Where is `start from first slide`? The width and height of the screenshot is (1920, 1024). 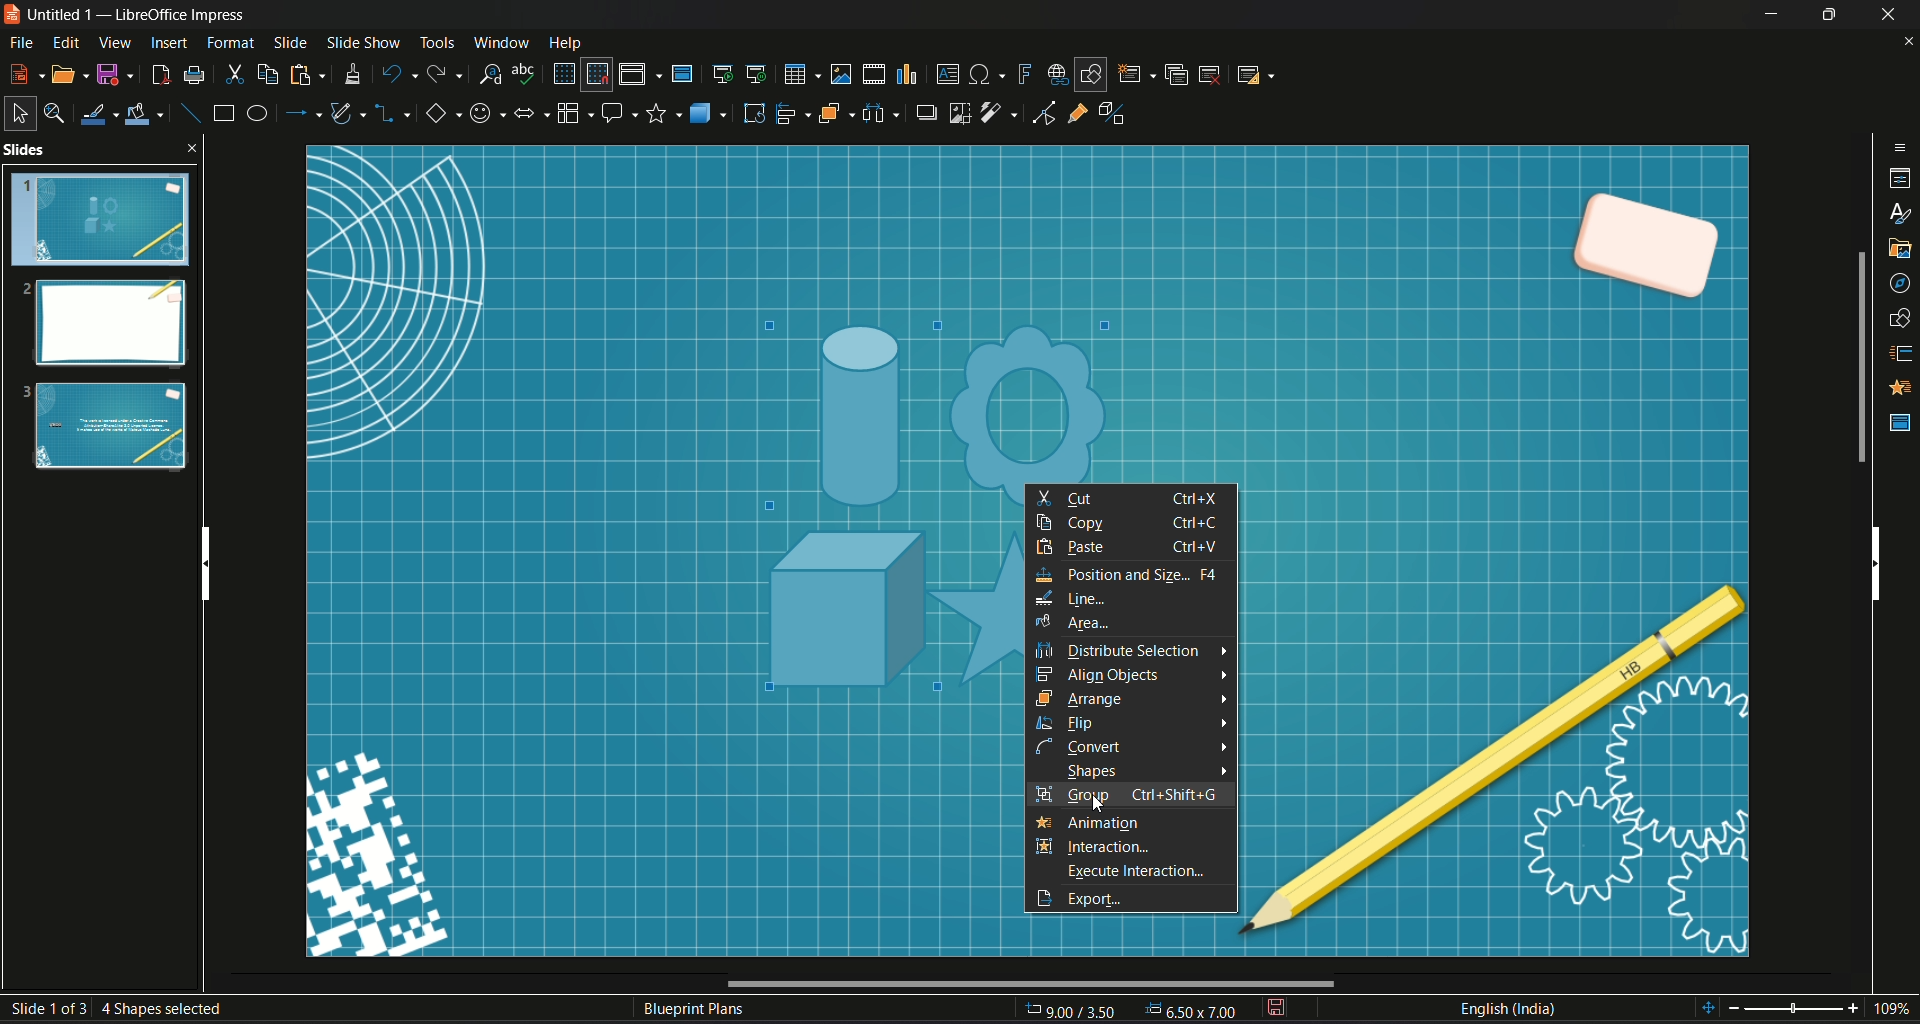
start from first slide is located at coordinates (721, 73).